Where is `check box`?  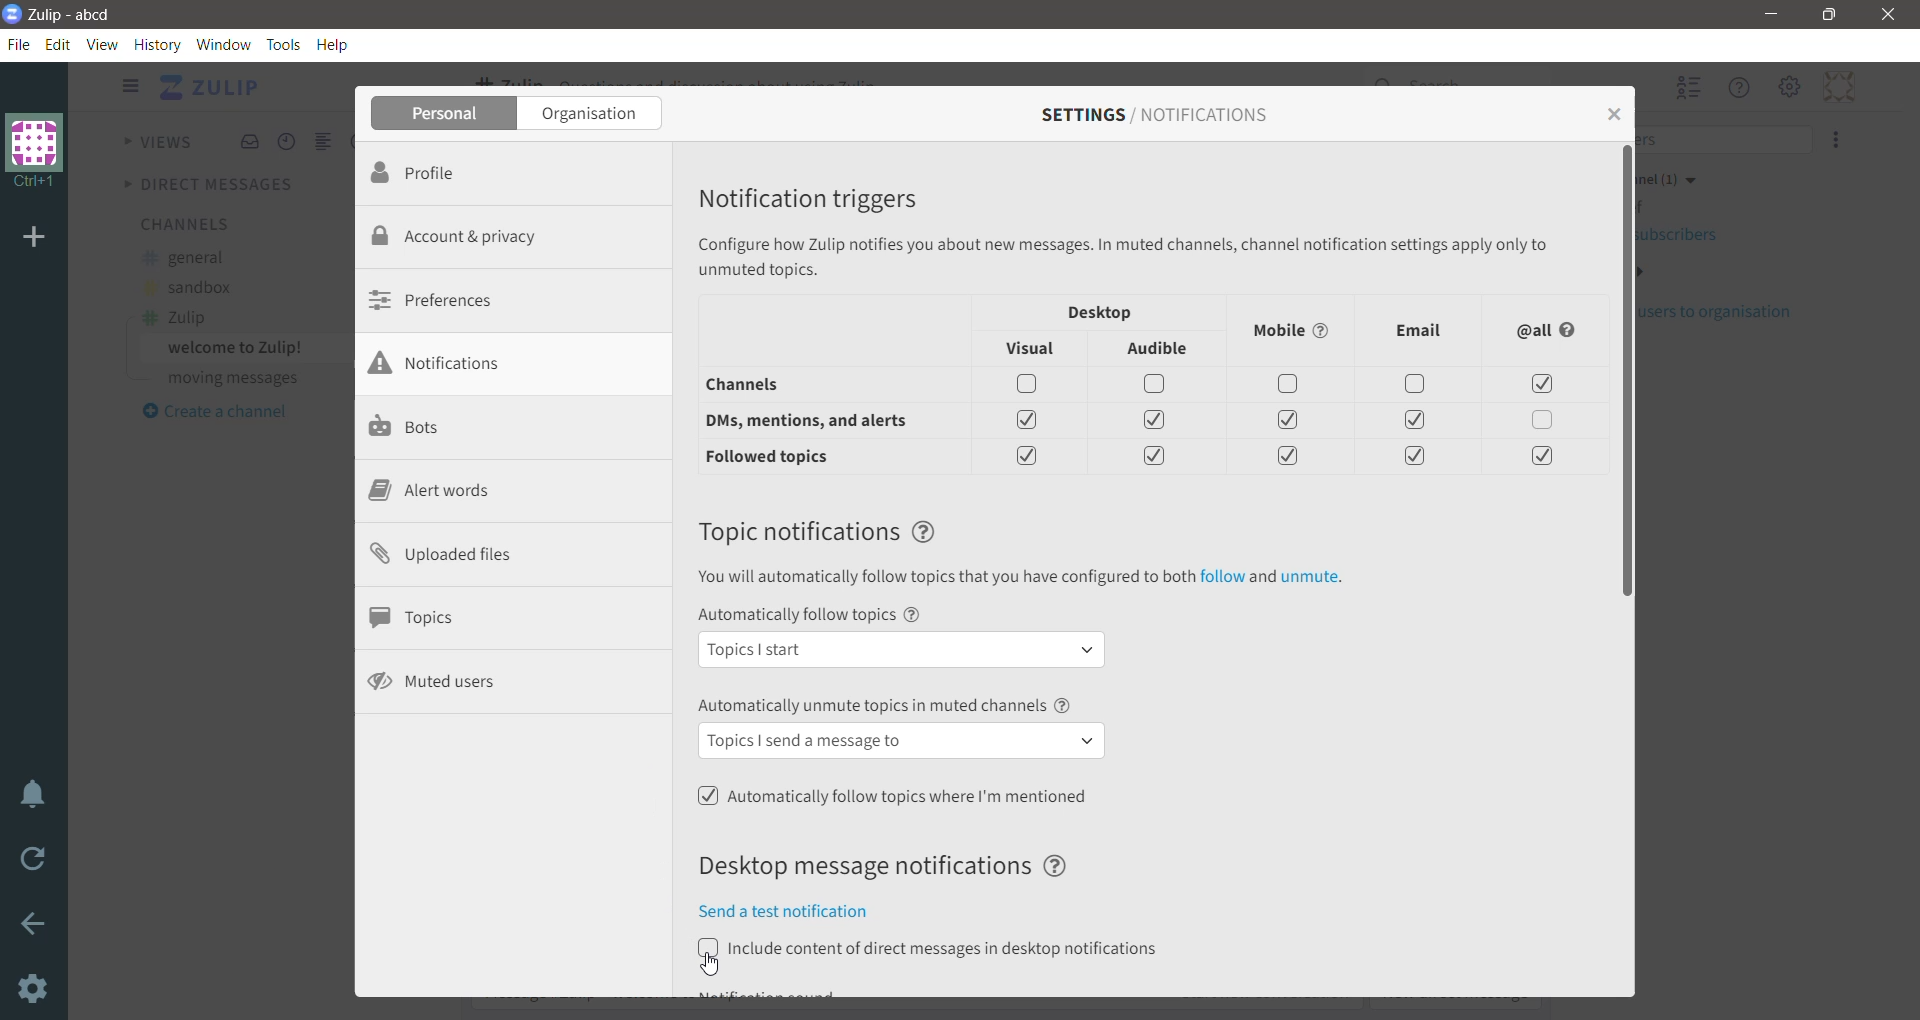 check box is located at coordinates (1417, 383).